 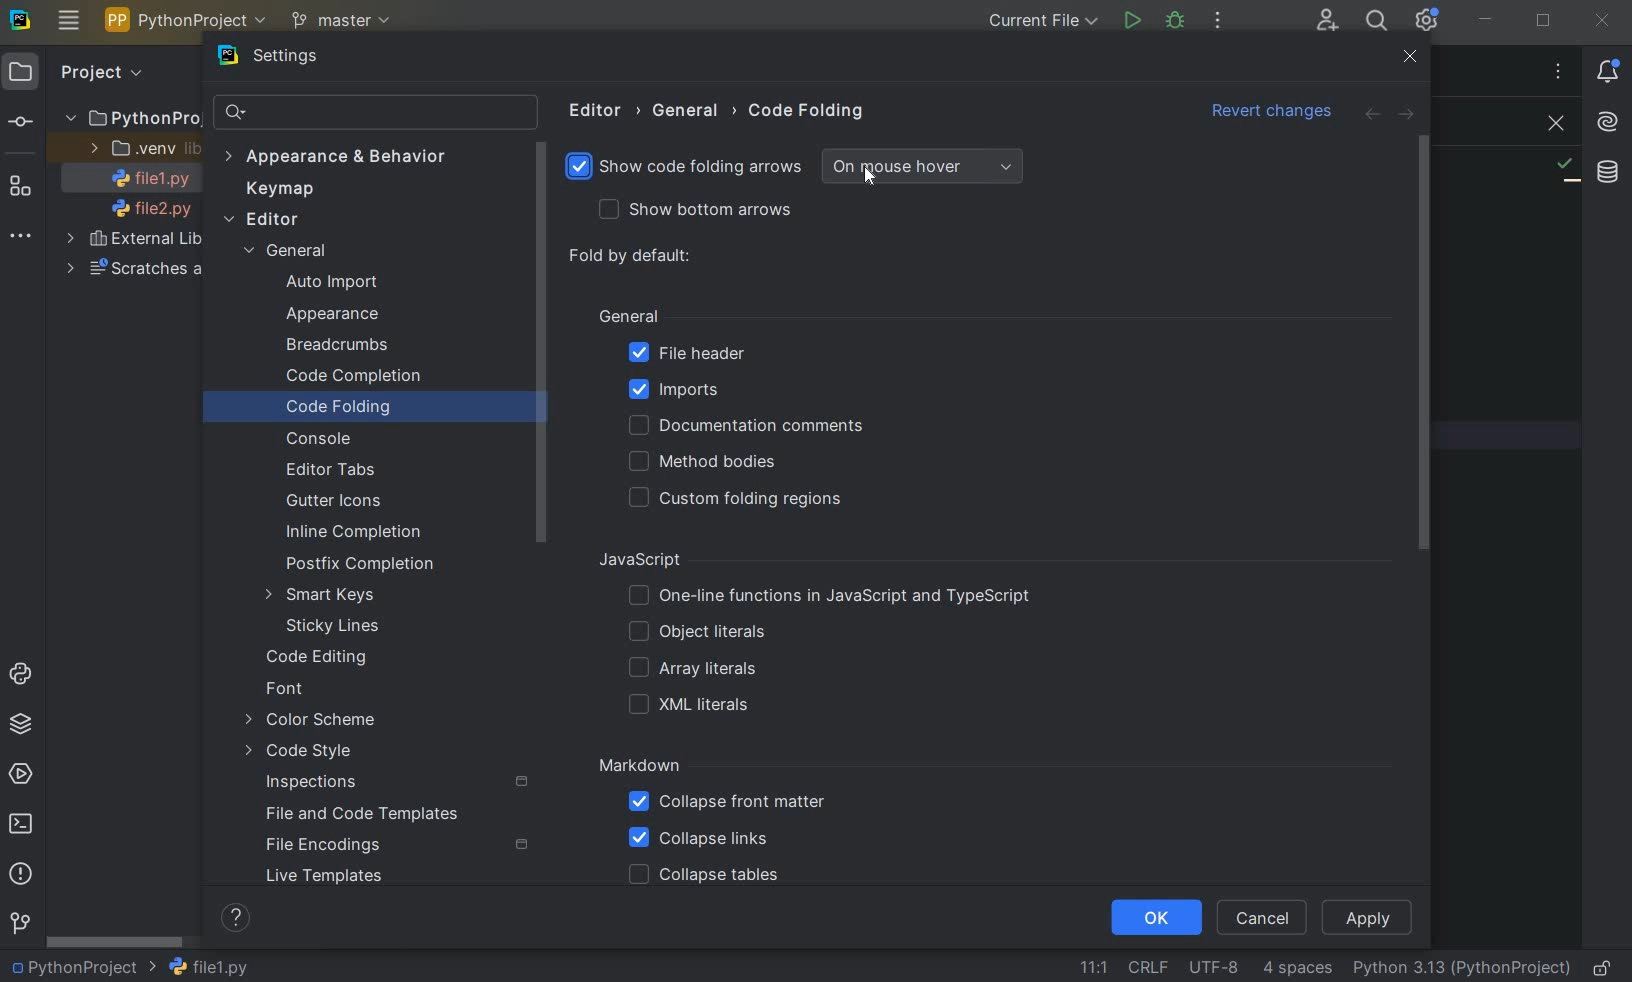 What do you see at coordinates (1461, 969) in the screenshot?
I see `CURRENT INTERPRETER` at bounding box center [1461, 969].